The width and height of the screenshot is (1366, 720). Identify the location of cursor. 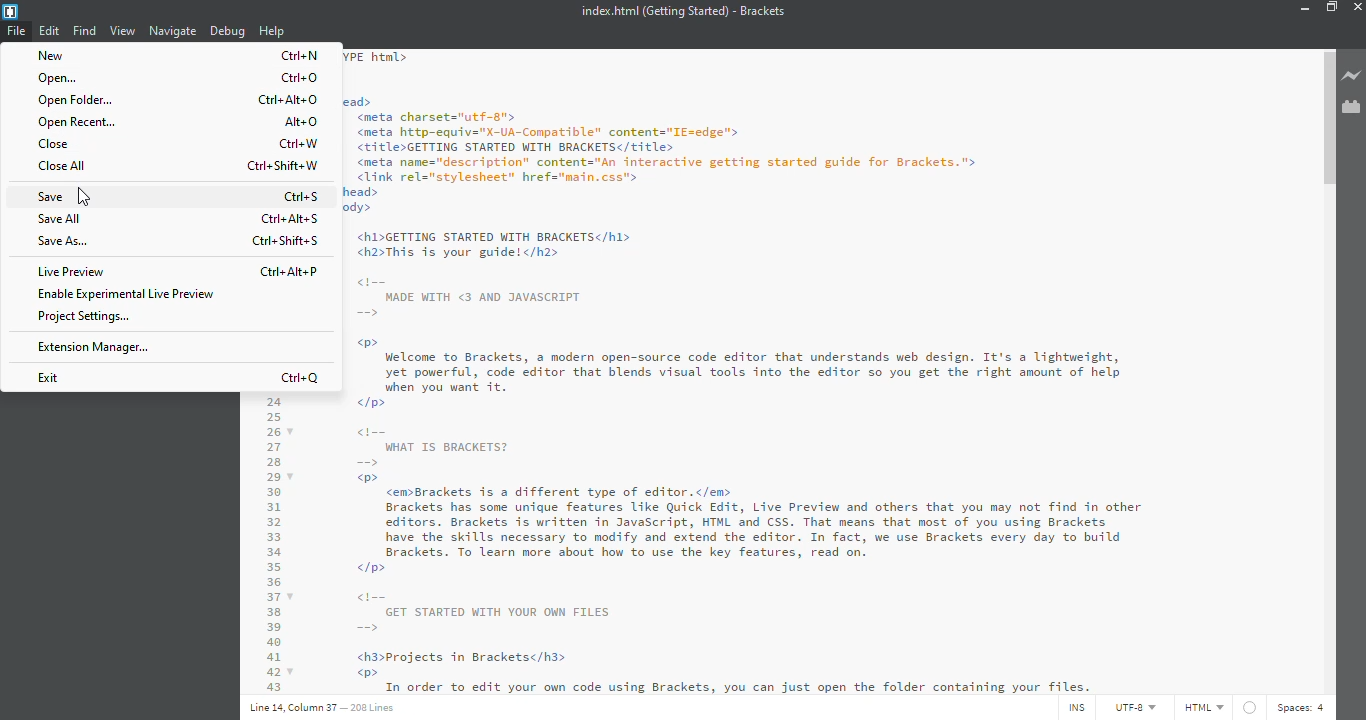
(85, 196).